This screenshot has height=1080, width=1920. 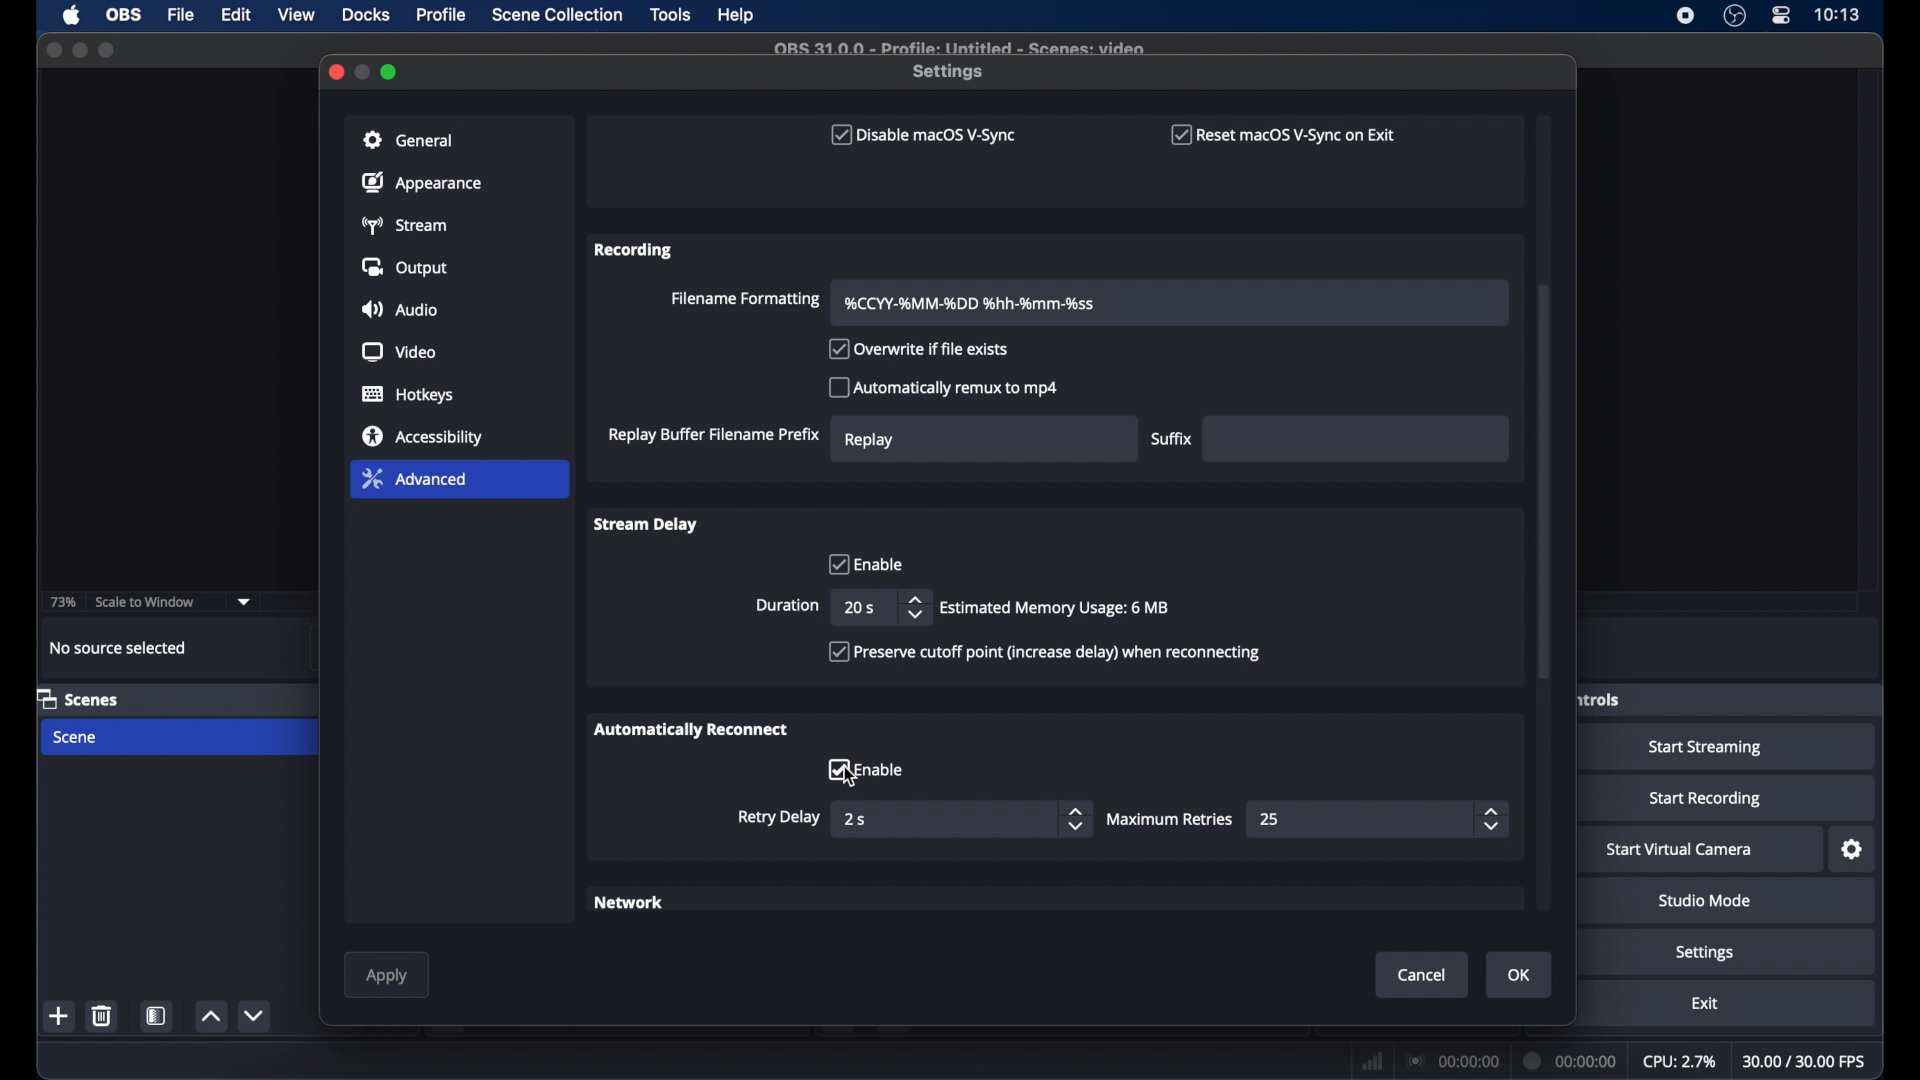 What do you see at coordinates (146, 601) in the screenshot?
I see `scale to window` at bounding box center [146, 601].